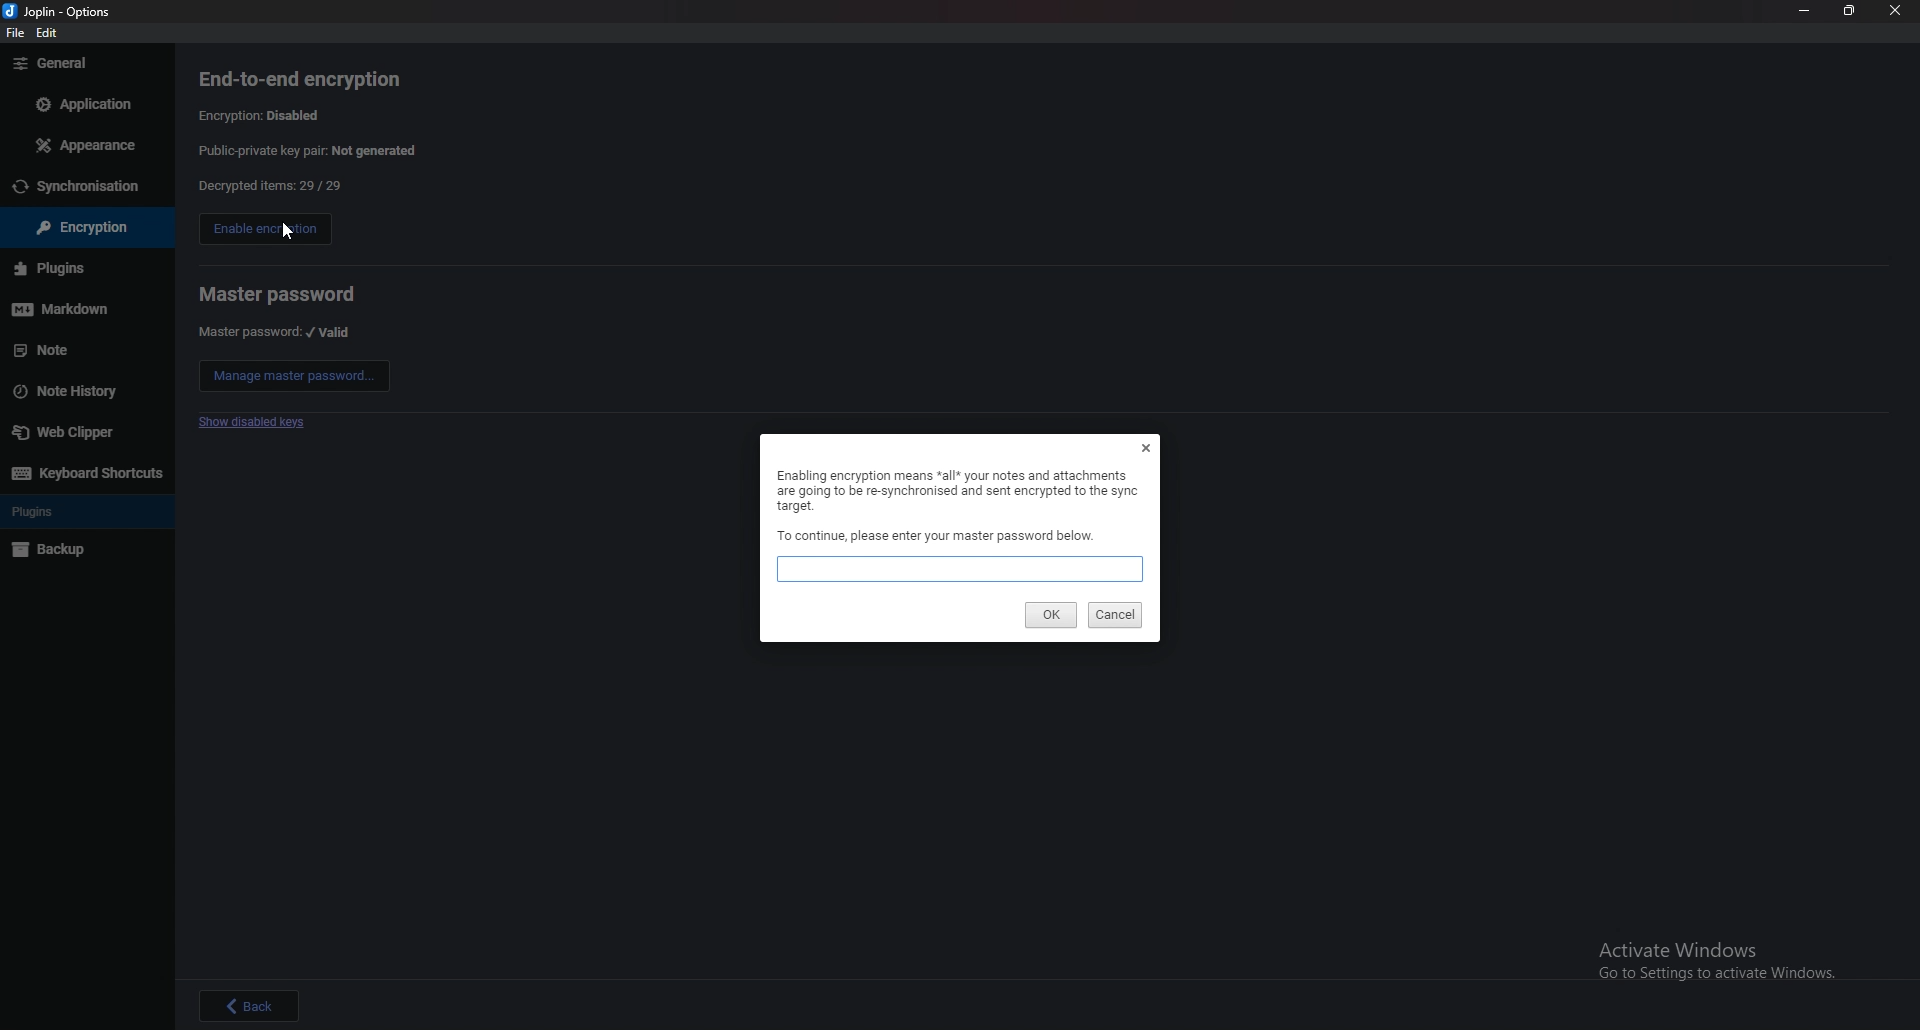 The width and height of the screenshot is (1920, 1030). Describe the element at coordinates (64, 392) in the screenshot. I see `` at that location.